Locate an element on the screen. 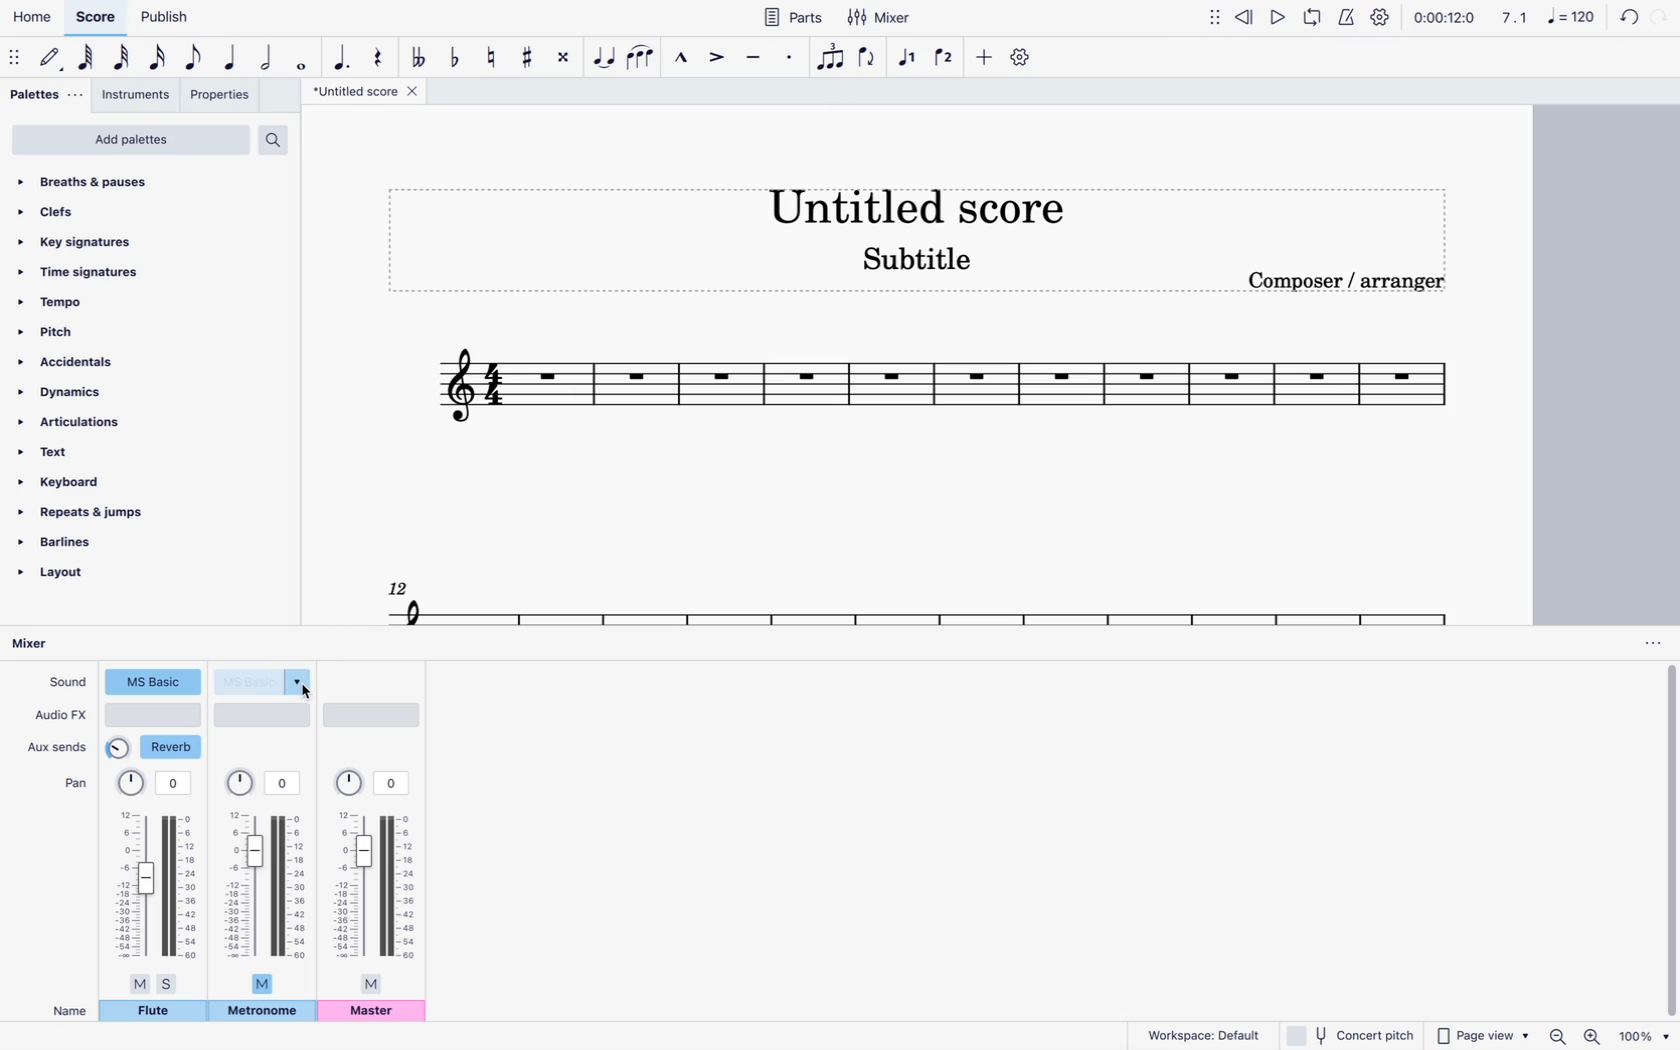 This screenshot has width=1680, height=1050. quarter note is located at coordinates (231, 58).